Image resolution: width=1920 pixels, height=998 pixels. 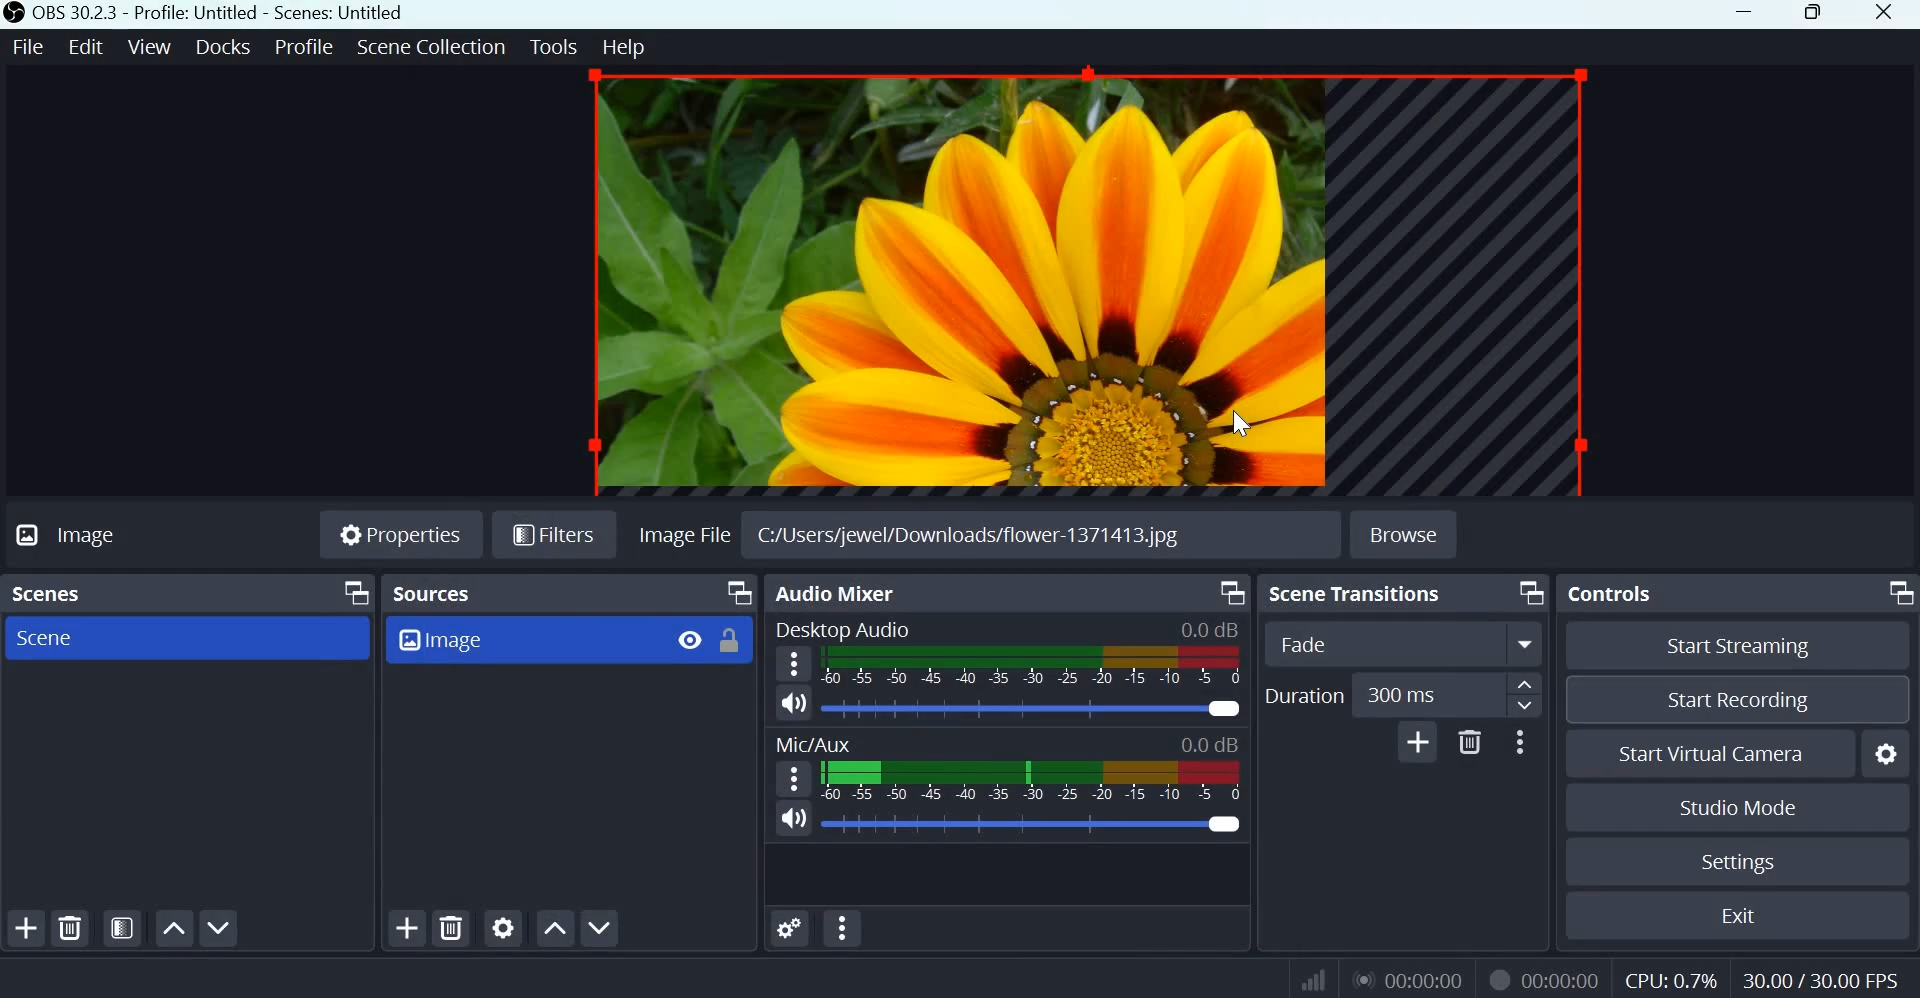 I want to click on Start virtual camera, so click(x=1726, y=751).